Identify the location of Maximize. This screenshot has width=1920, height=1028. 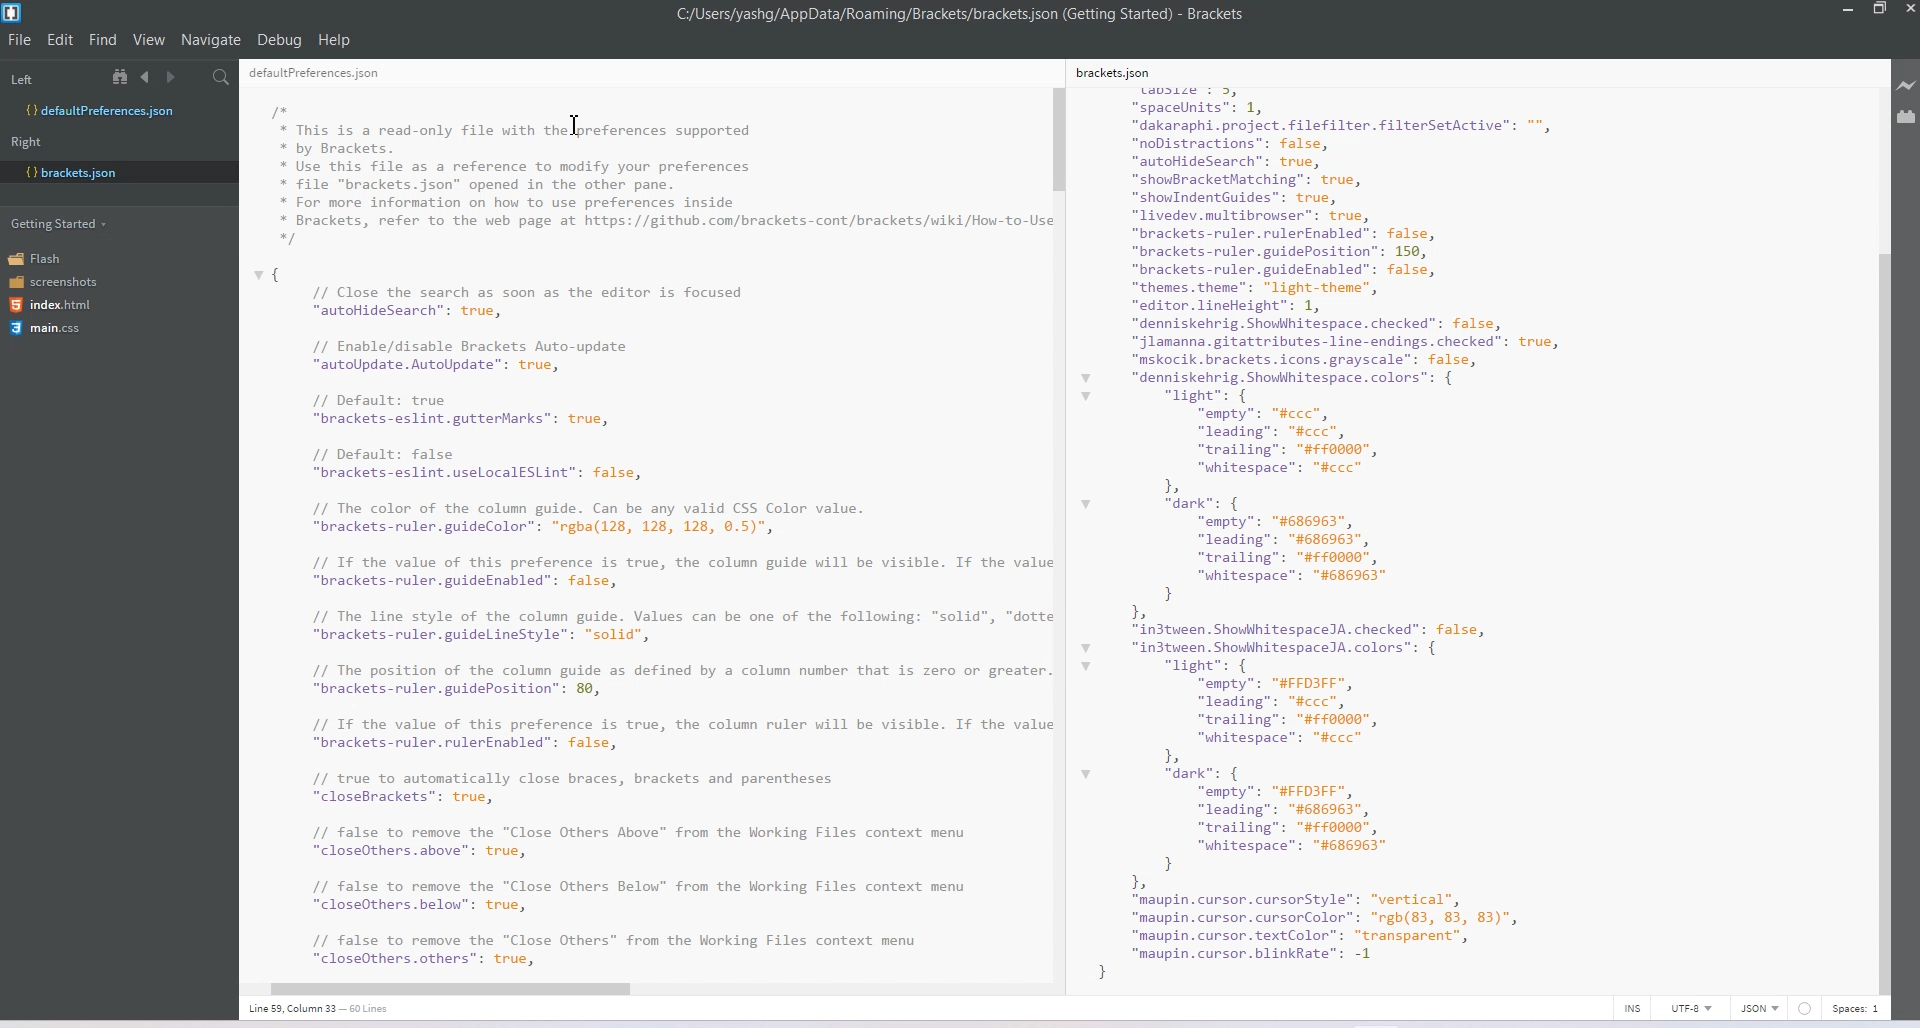
(1879, 10).